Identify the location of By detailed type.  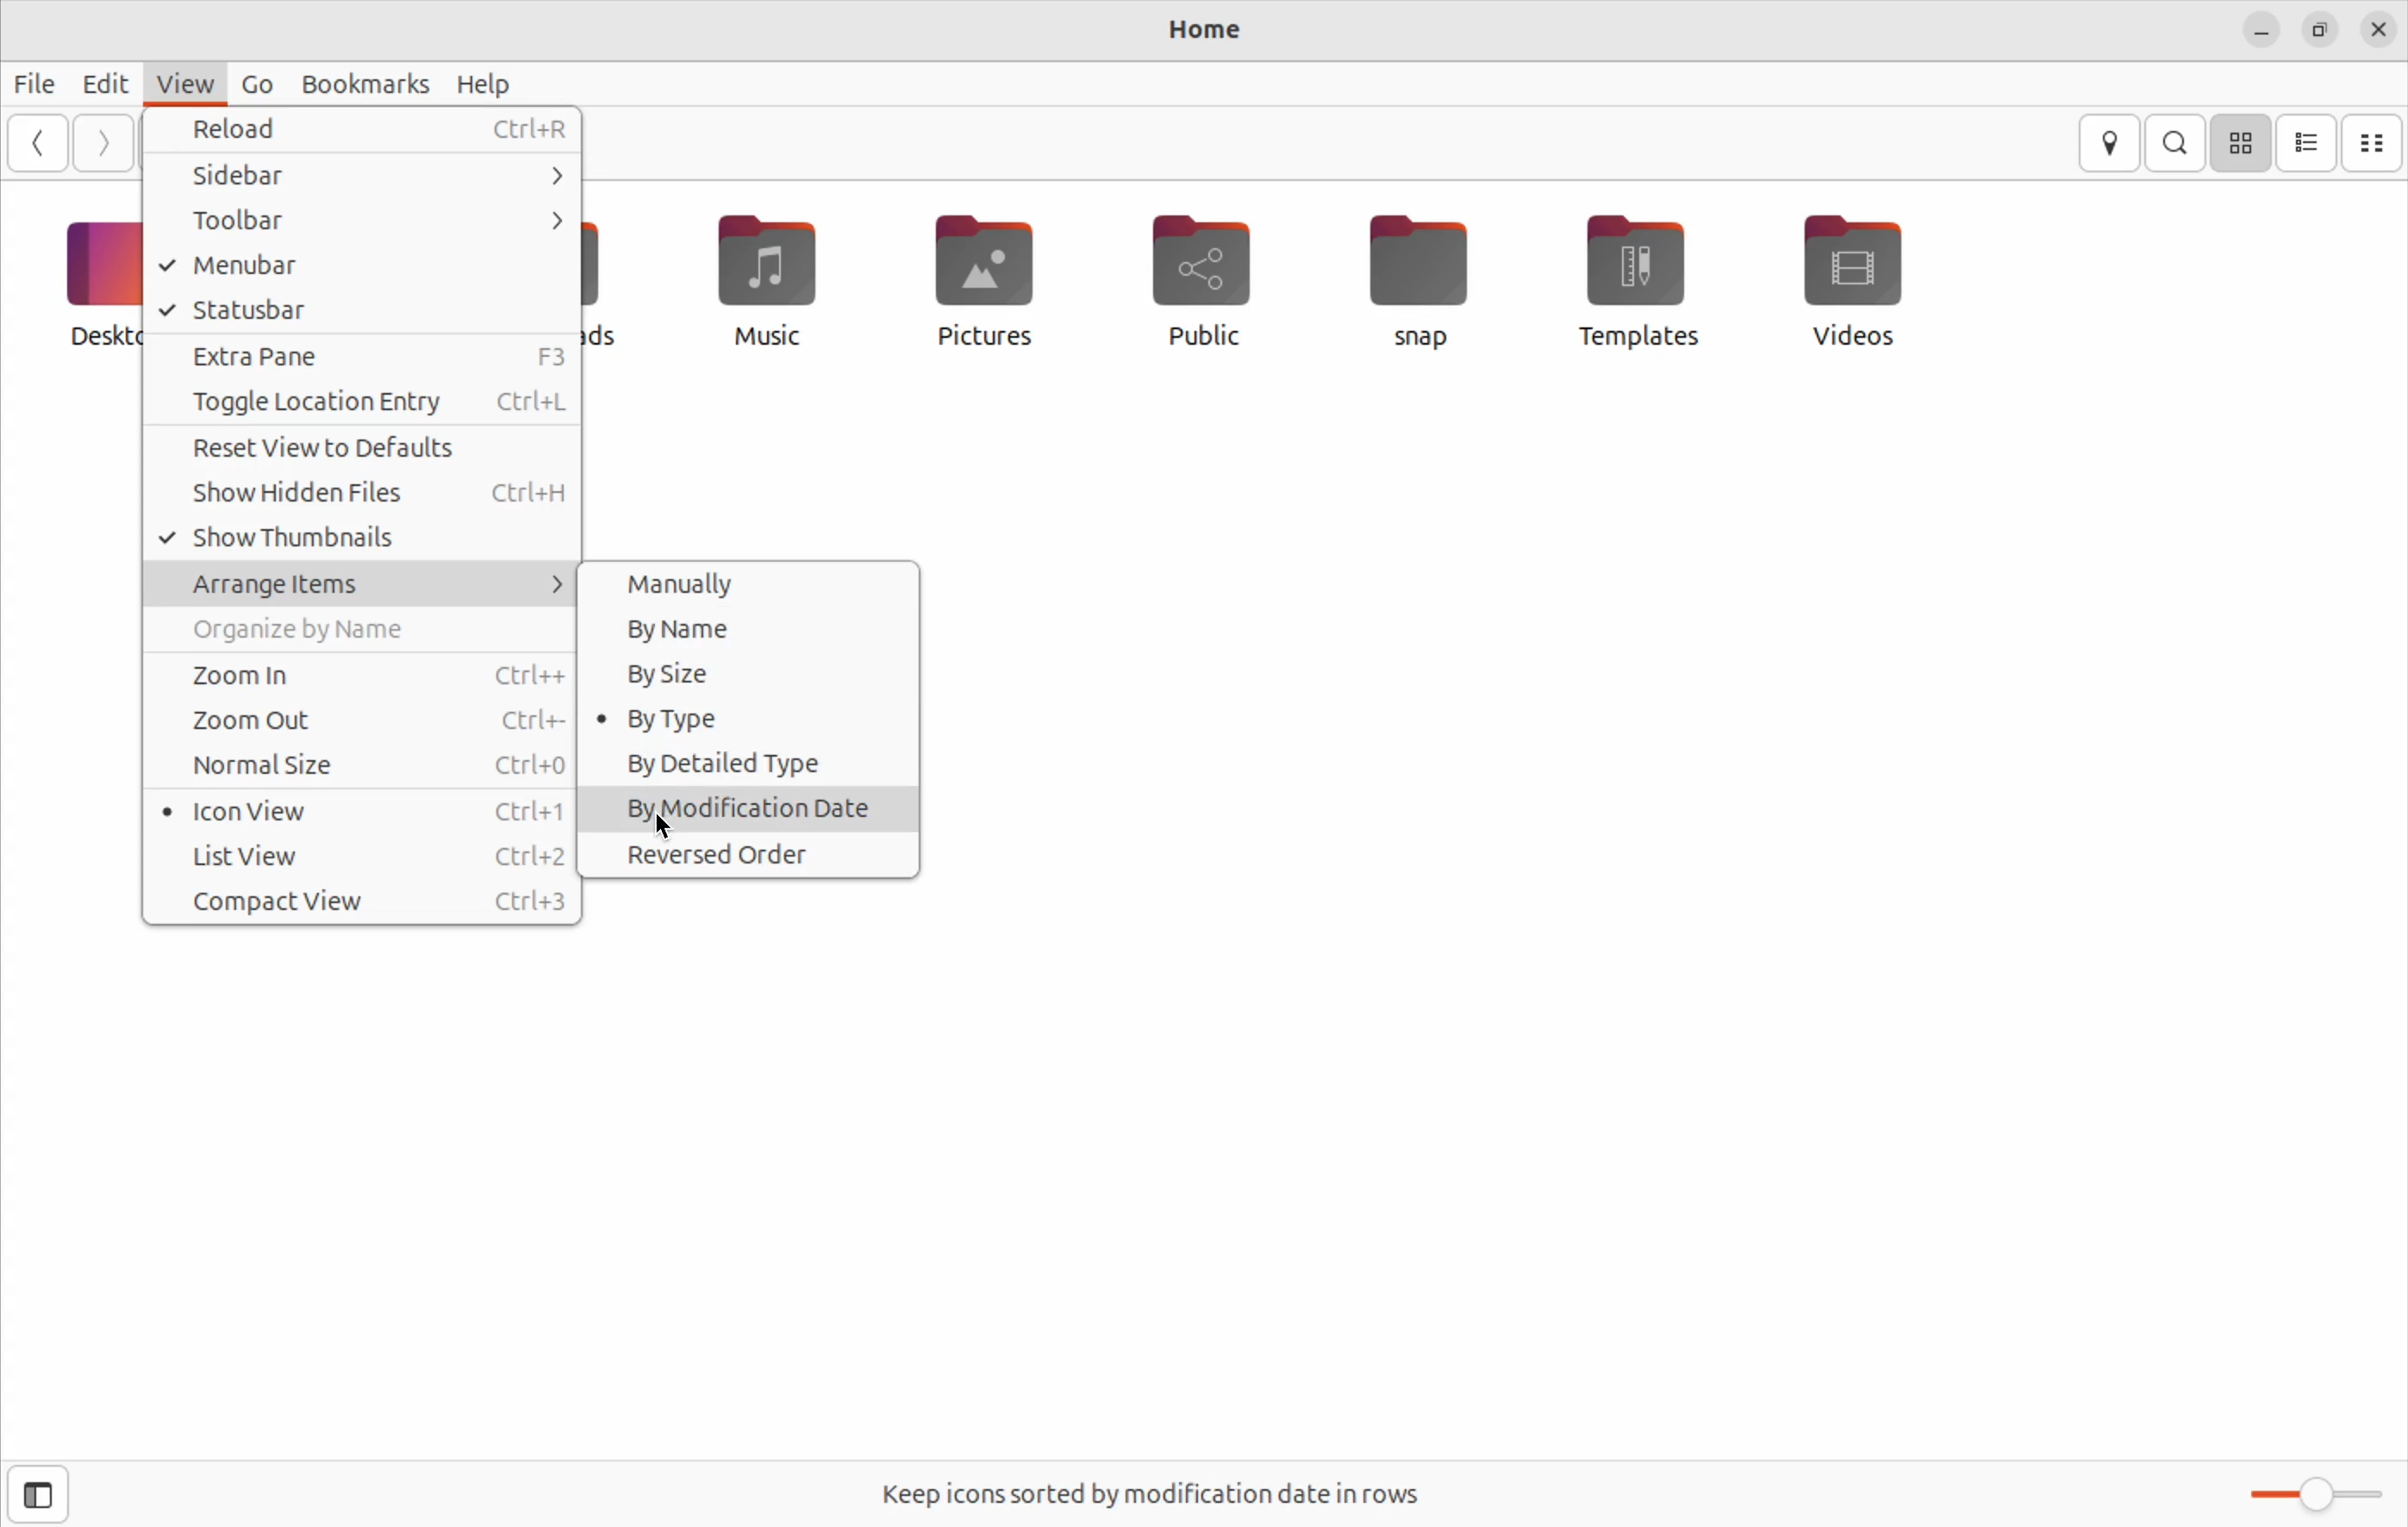
(751, 764).